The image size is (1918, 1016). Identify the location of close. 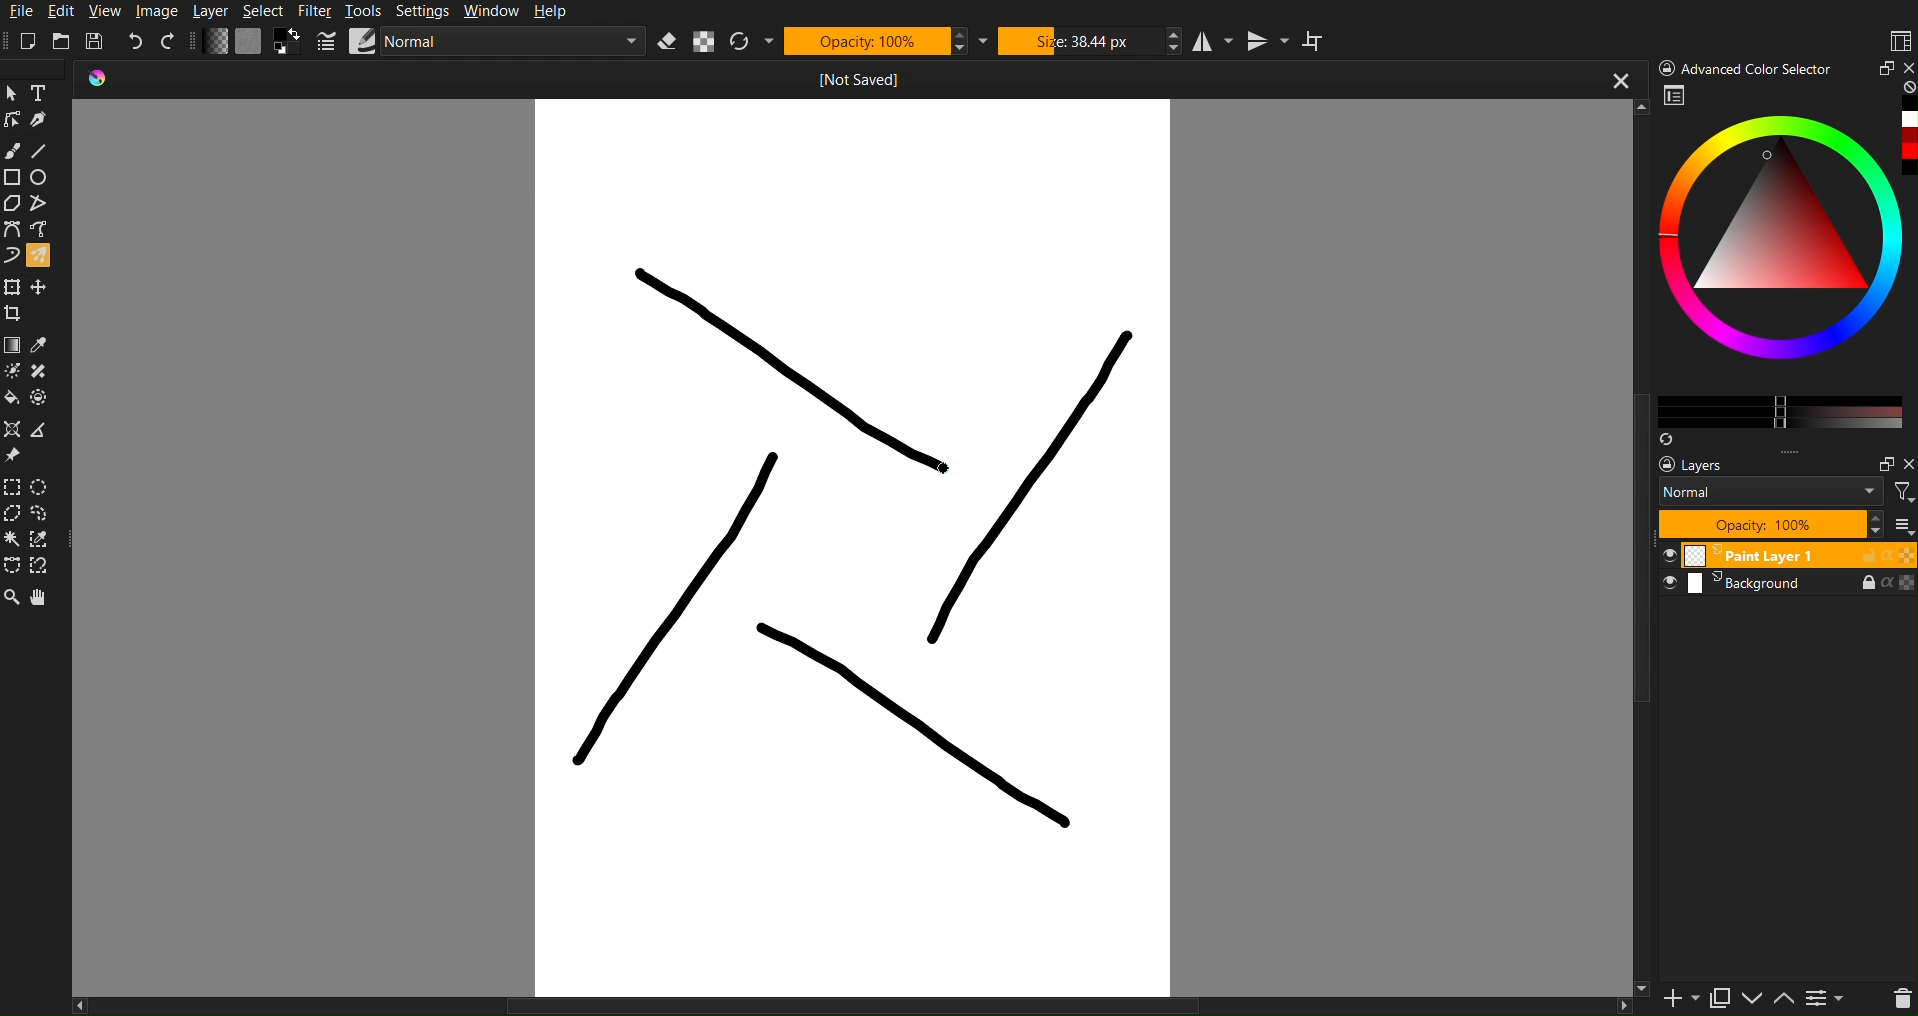
(1906, 465).